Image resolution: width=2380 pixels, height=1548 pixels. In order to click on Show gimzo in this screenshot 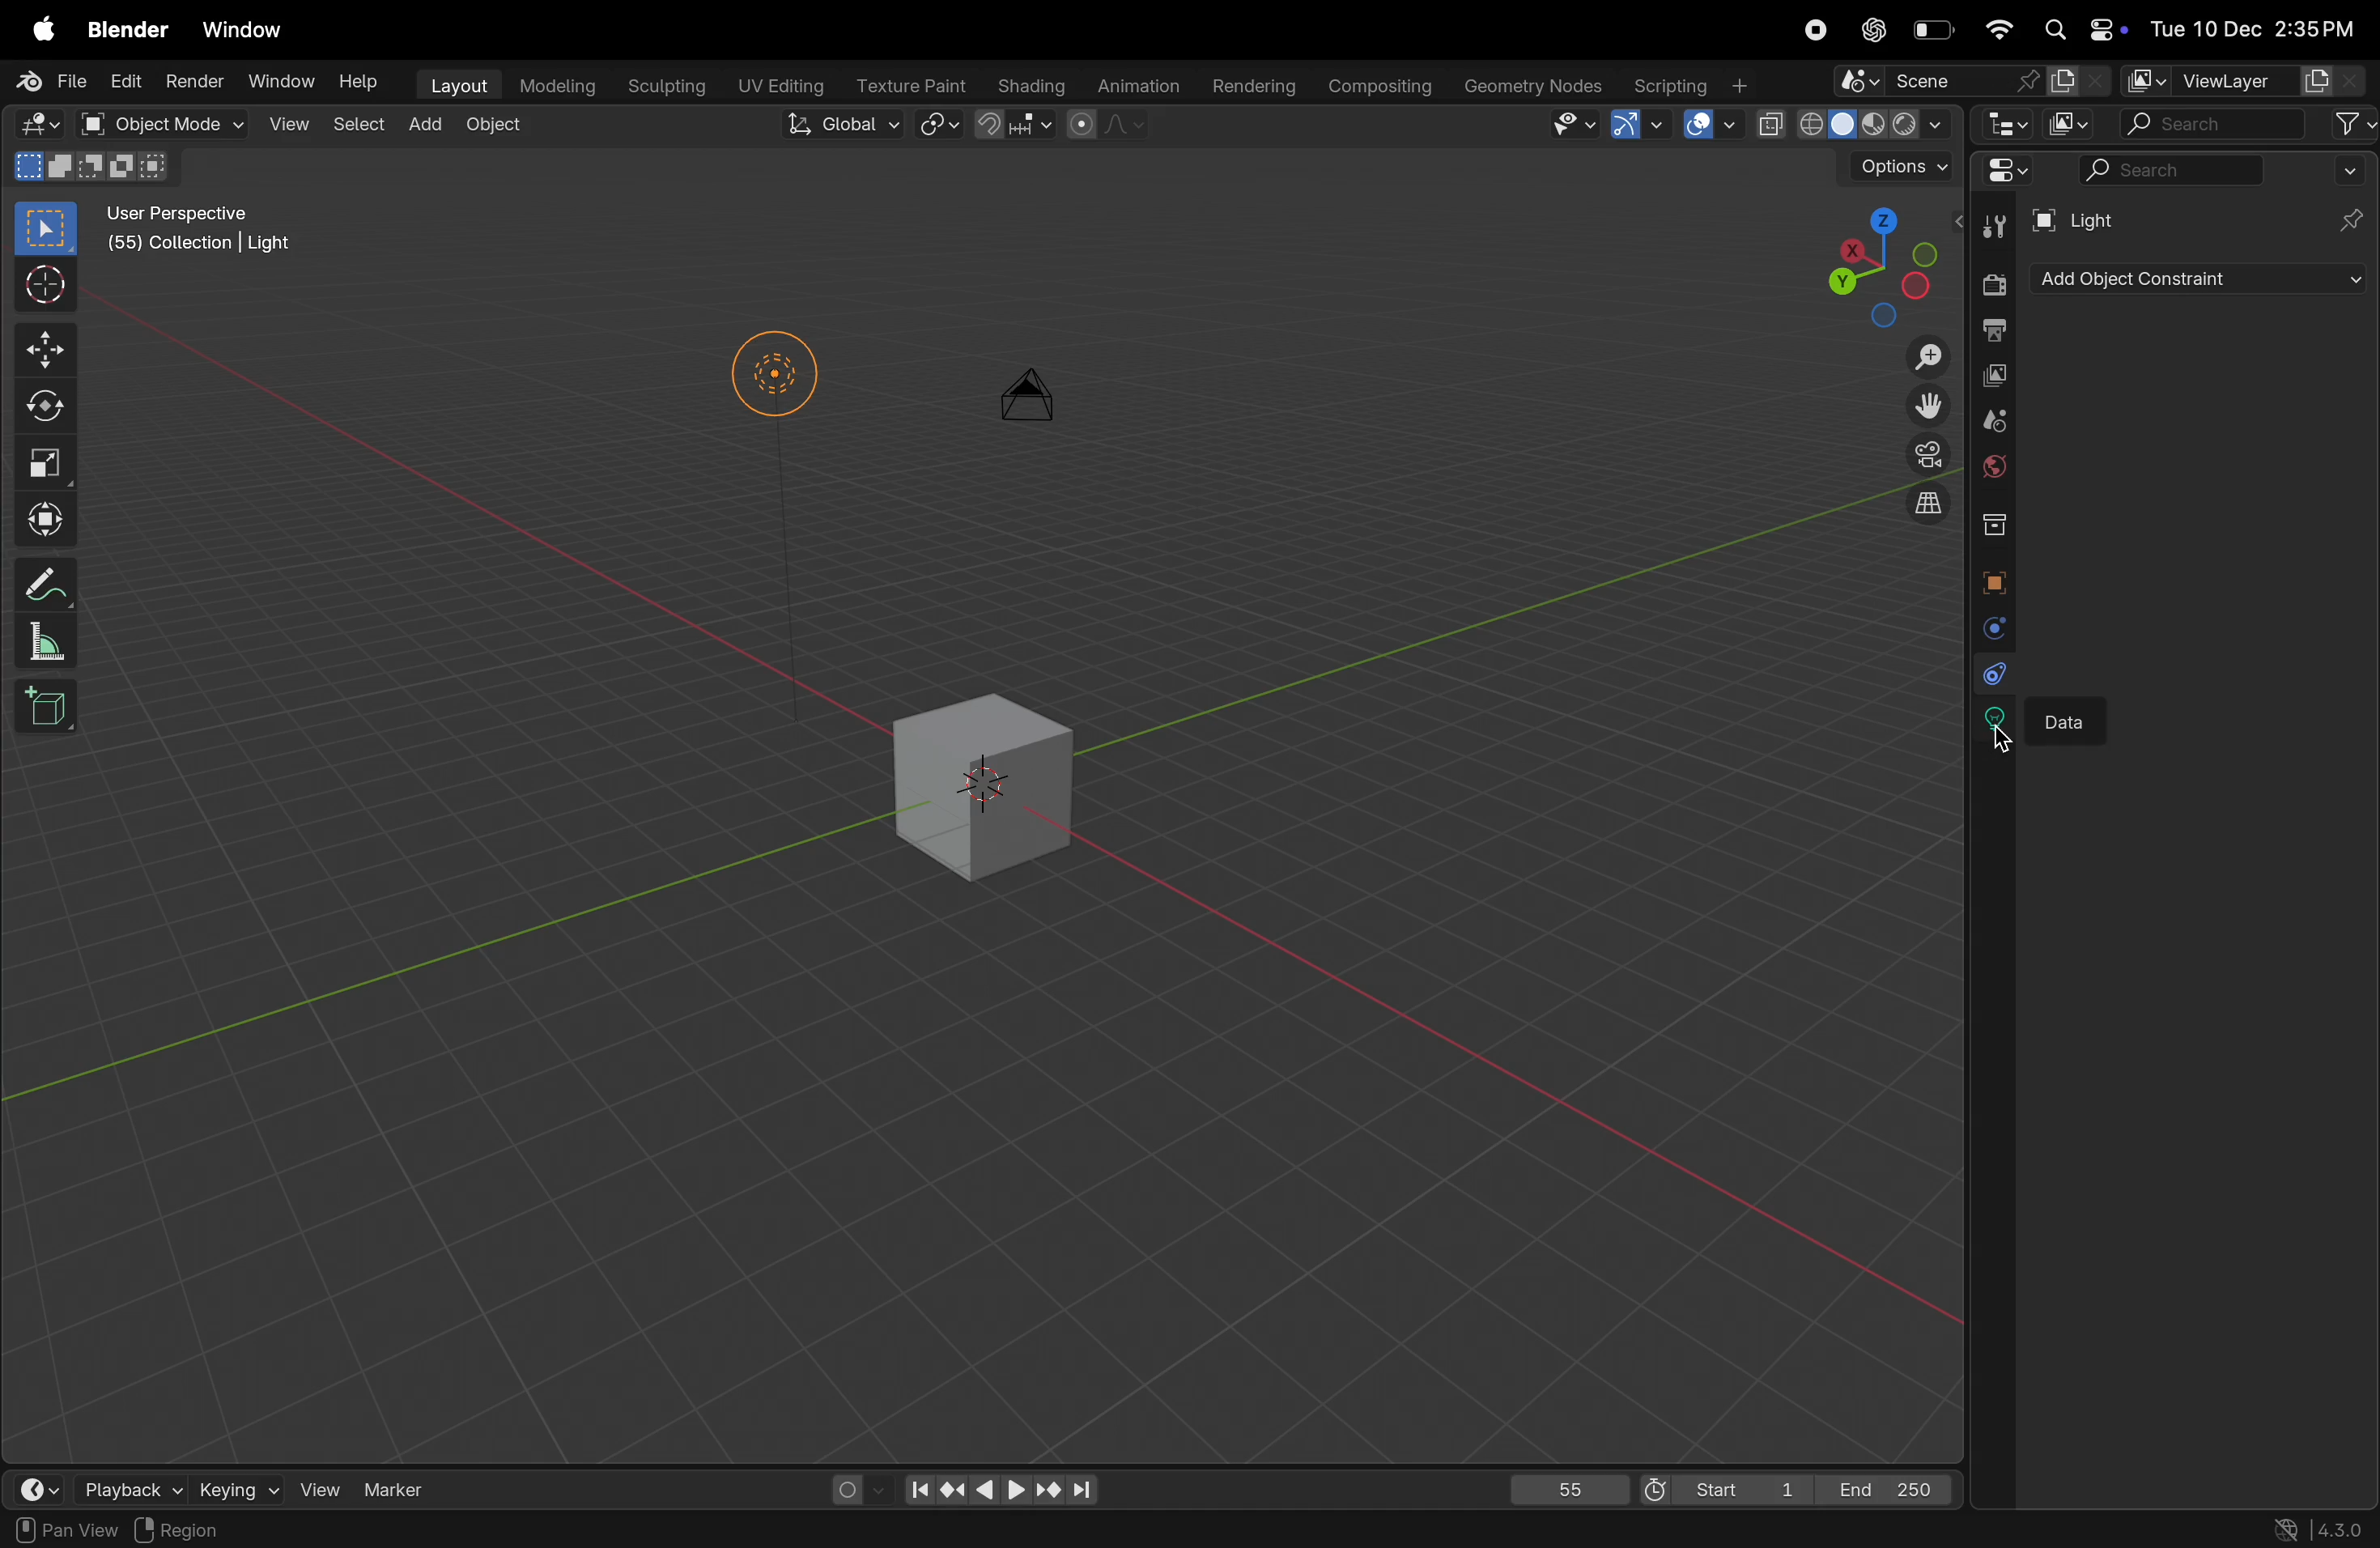, I will do `click(1632, 124)`.